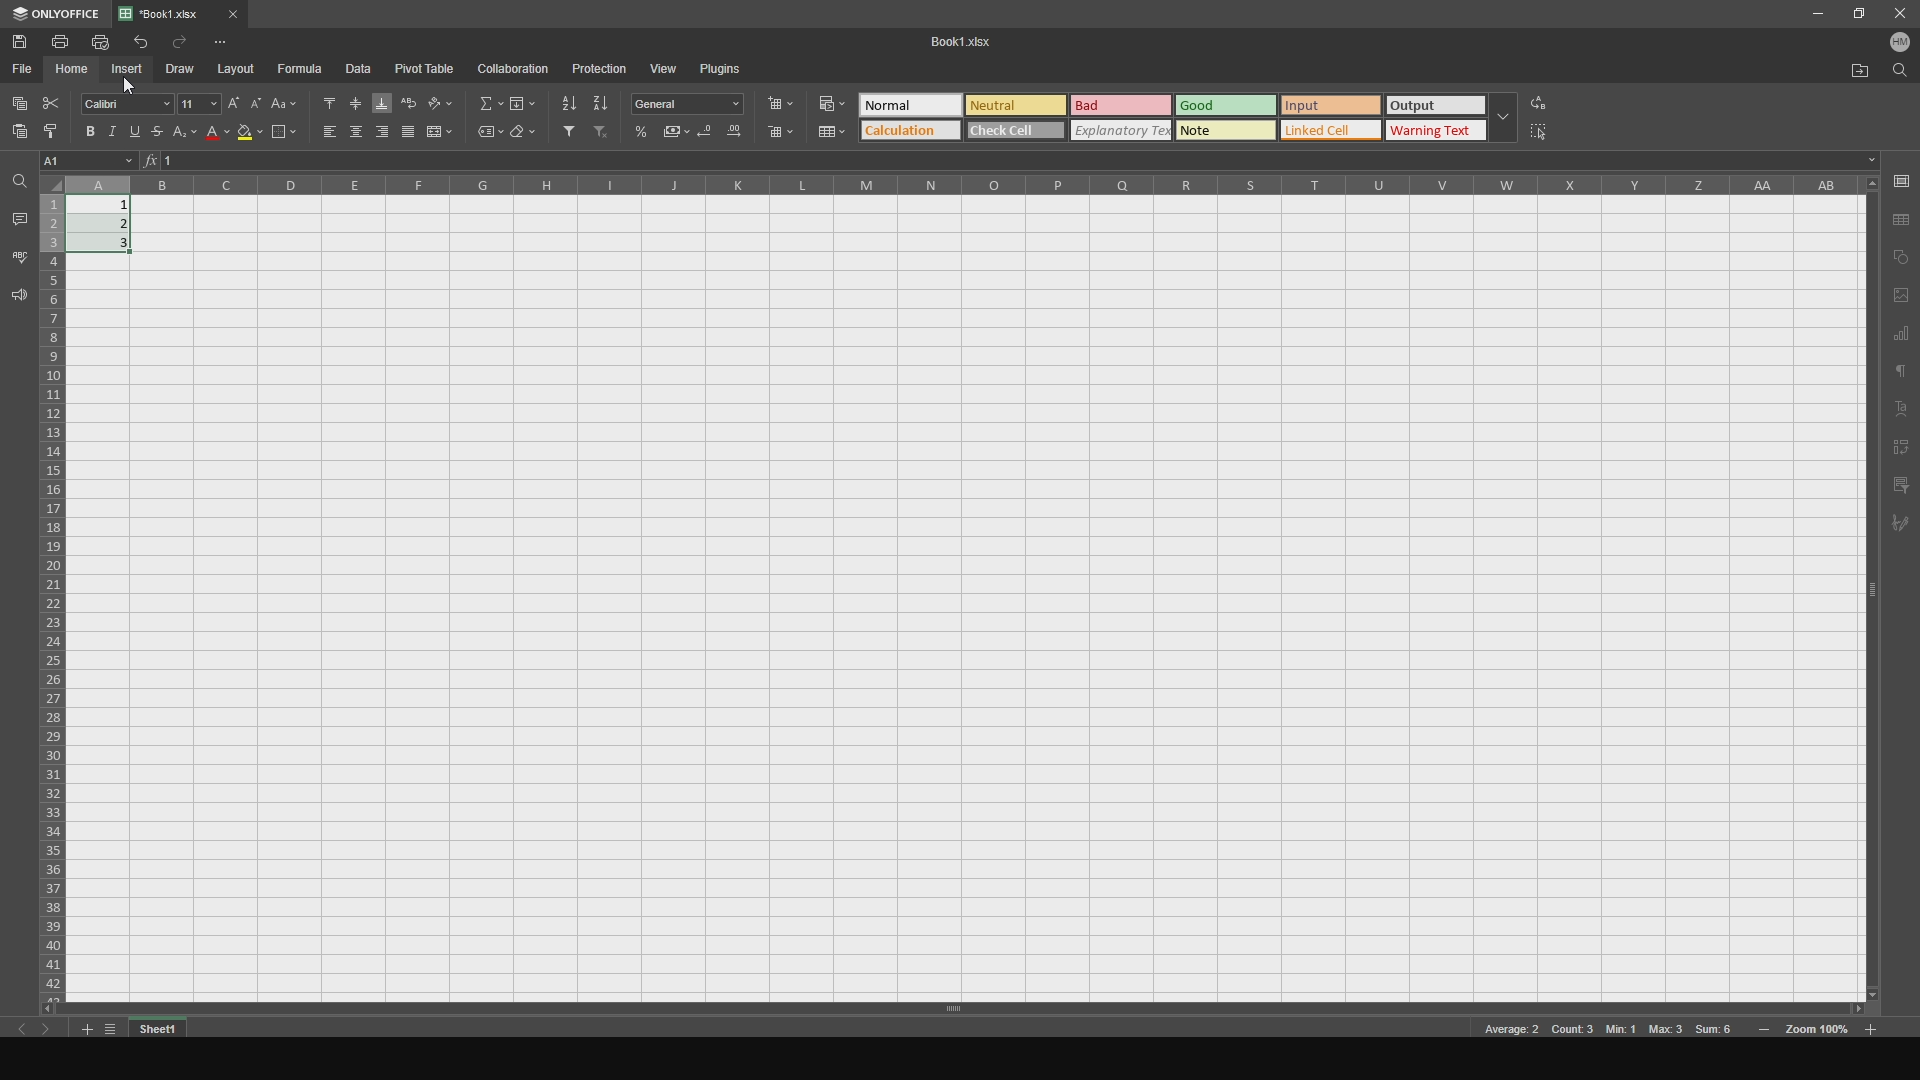 The height and width of the screenshot is (1080, 1920). I want to click on font, so click(126, 103).